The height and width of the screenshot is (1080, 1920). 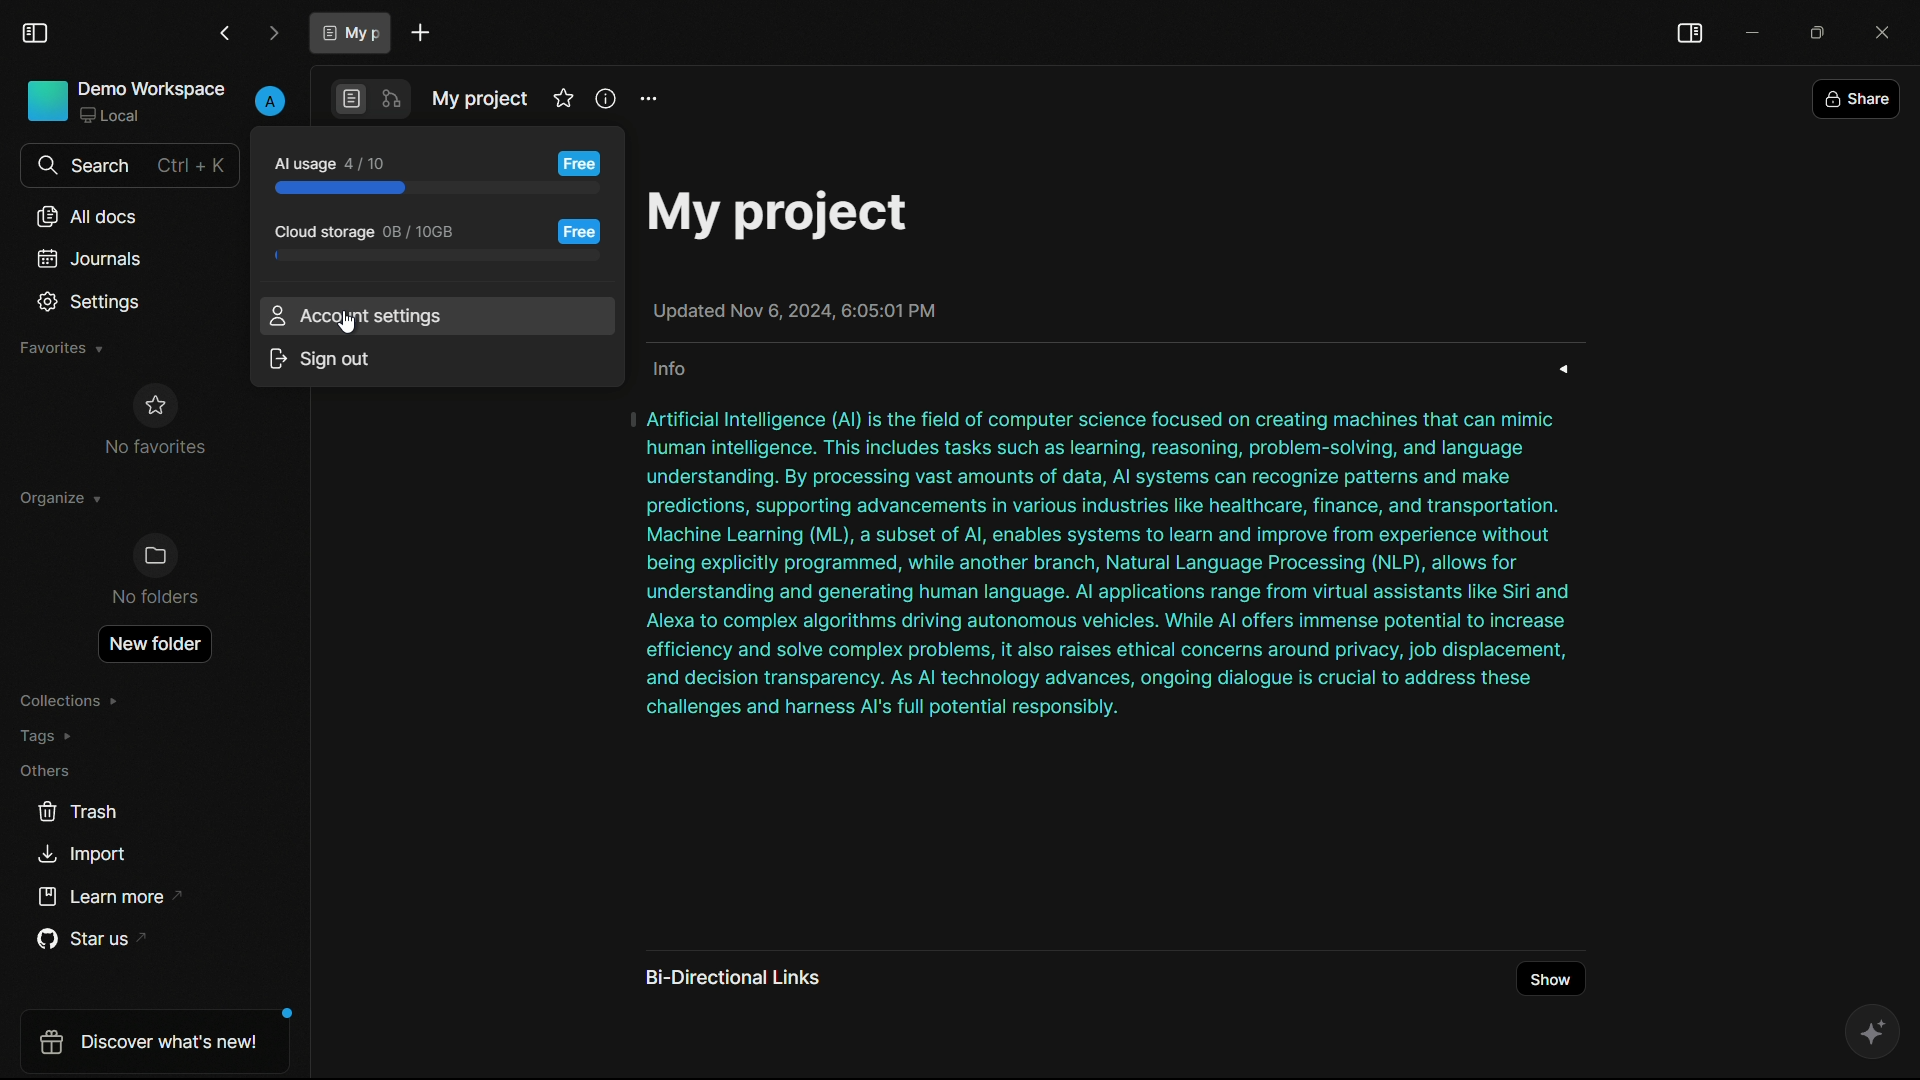 What do you see at coordinates (316, 361) in the screenshot?
I see `sign out` at bounding box center [316, 361].